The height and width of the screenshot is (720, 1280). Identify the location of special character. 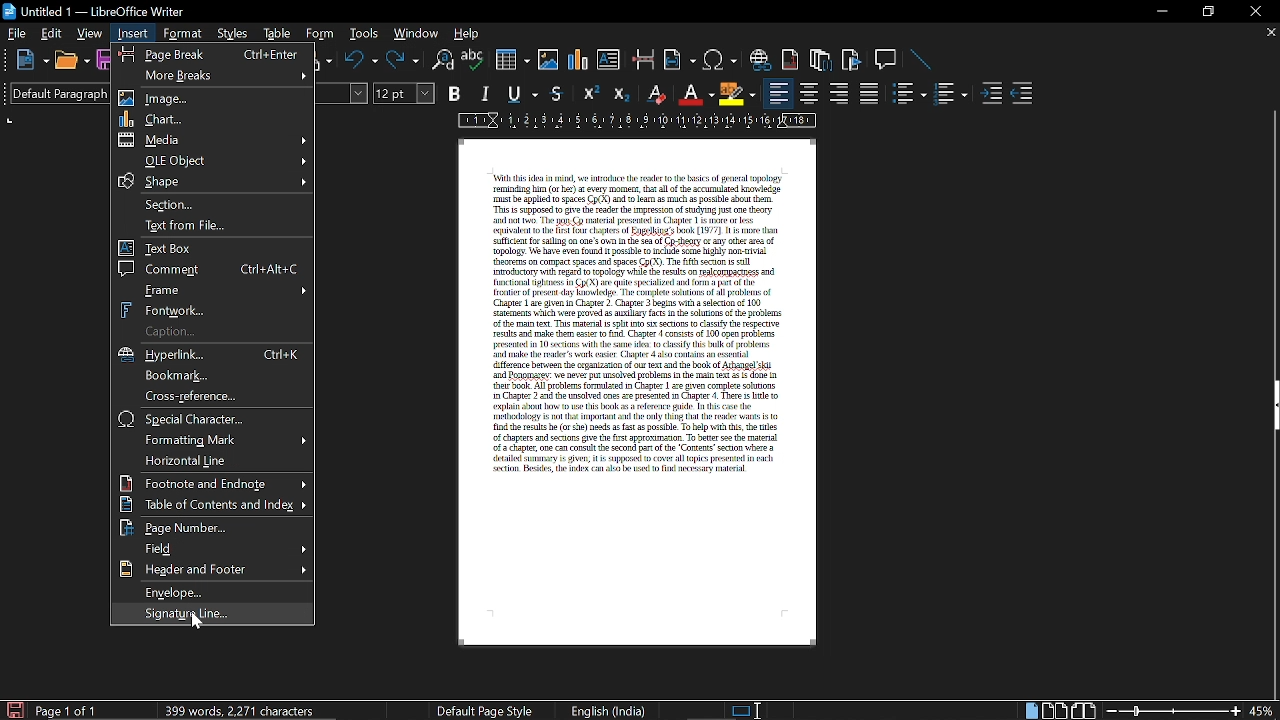
(215, 419).